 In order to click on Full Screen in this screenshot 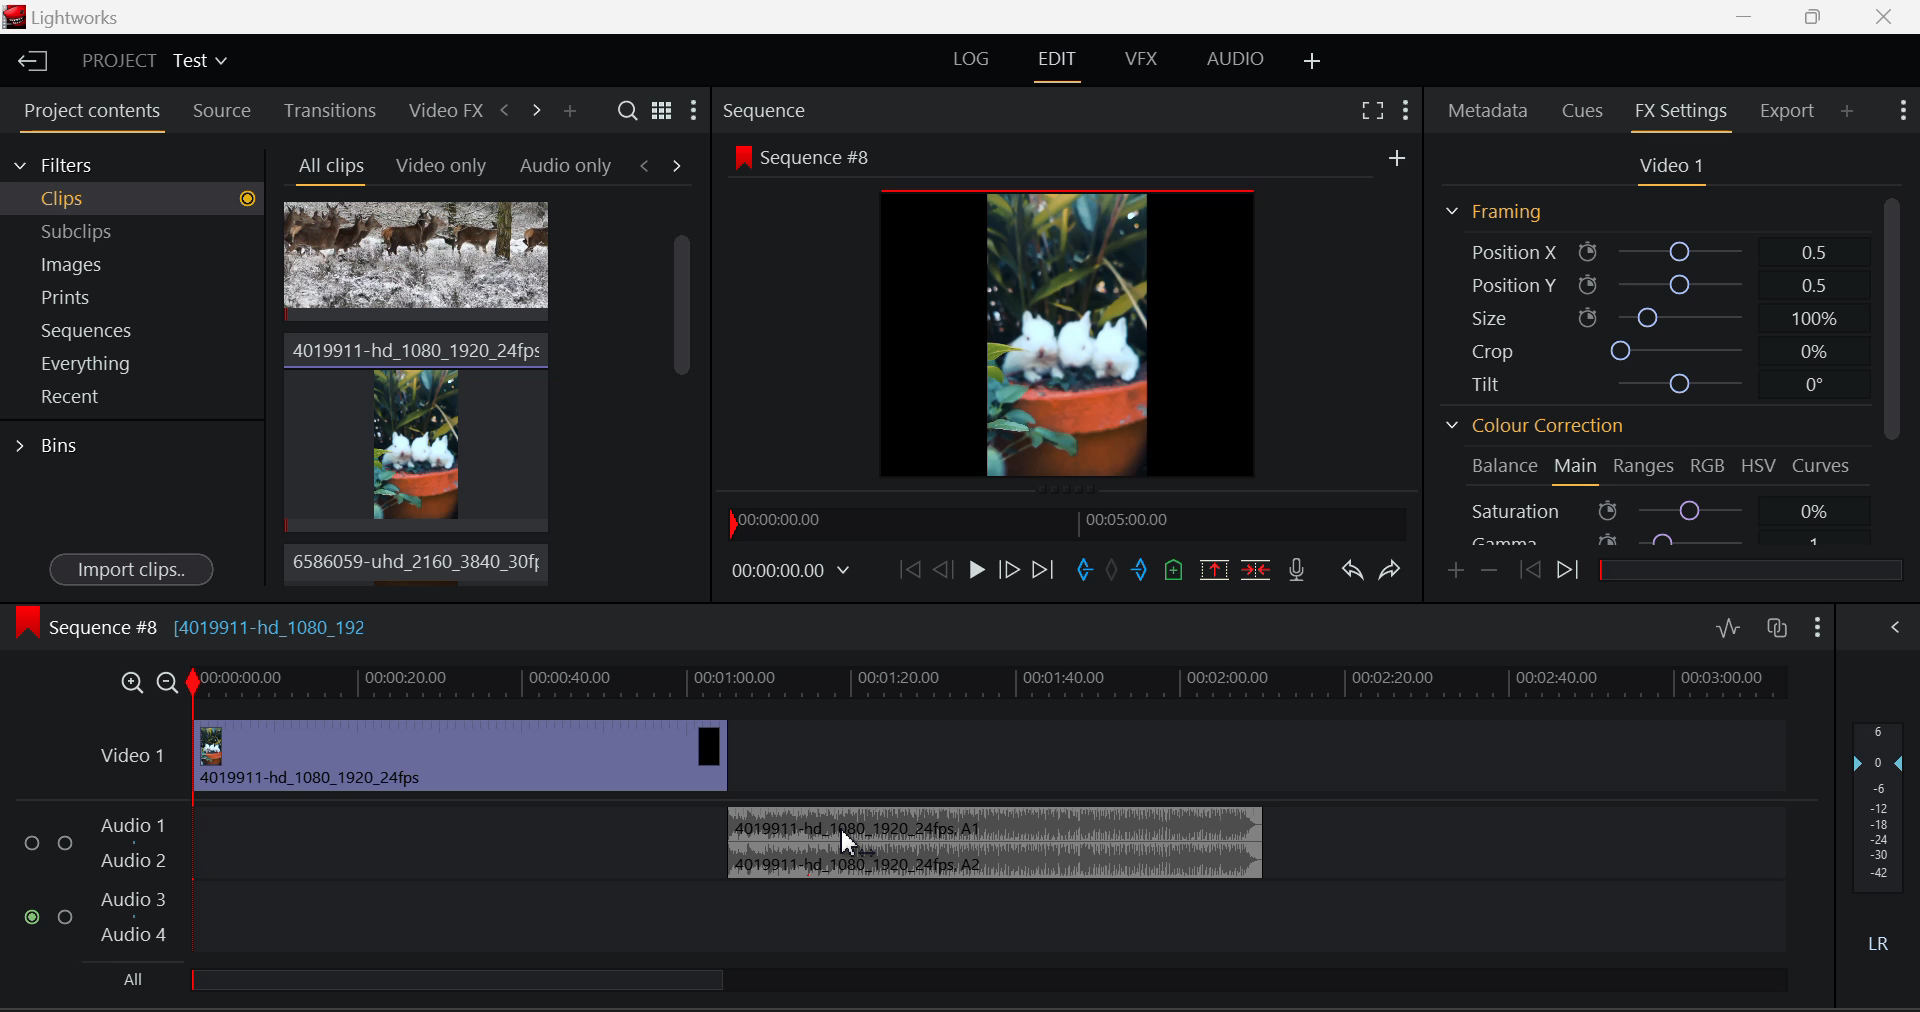, I will do `click(1370, 109)`.